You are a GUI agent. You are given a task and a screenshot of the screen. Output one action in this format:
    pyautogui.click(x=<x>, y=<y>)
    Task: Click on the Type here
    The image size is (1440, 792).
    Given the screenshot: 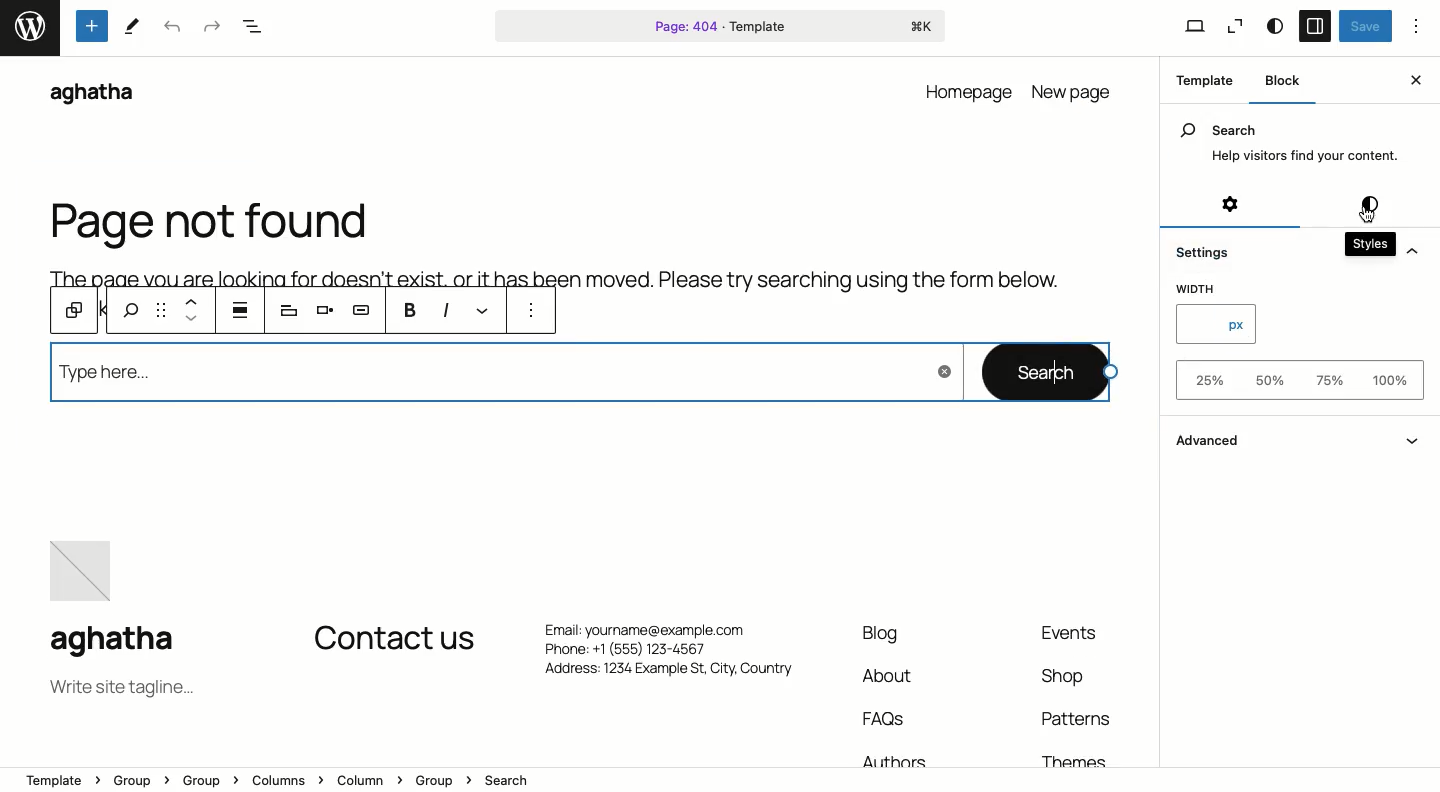 What is the action you would take?
    pyautogui.click(x=506, y=370)
    